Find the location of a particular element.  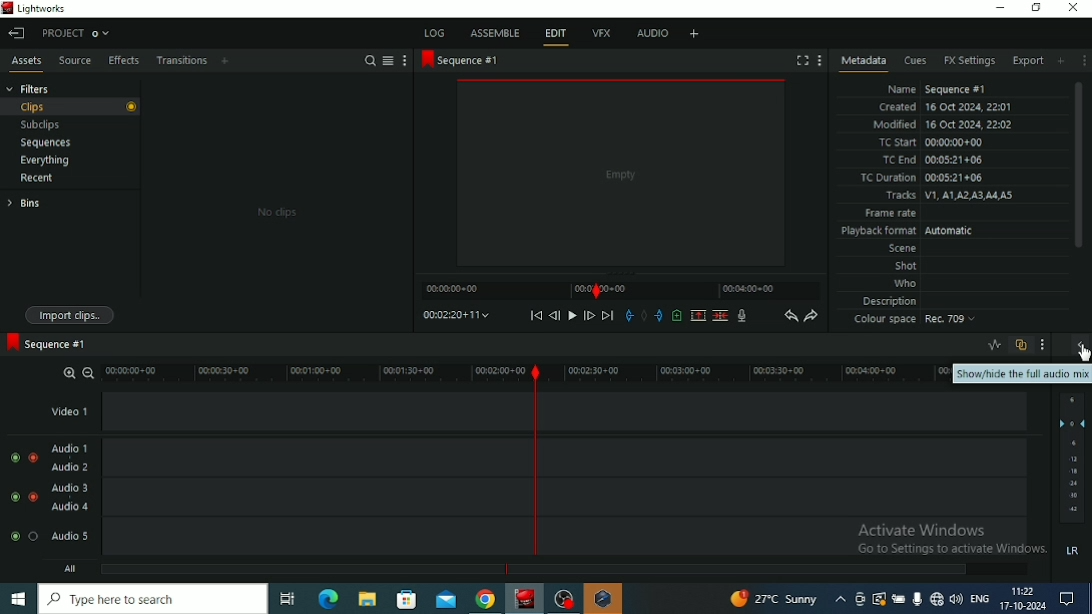

Lightworks is located at coordinates (38, 9).